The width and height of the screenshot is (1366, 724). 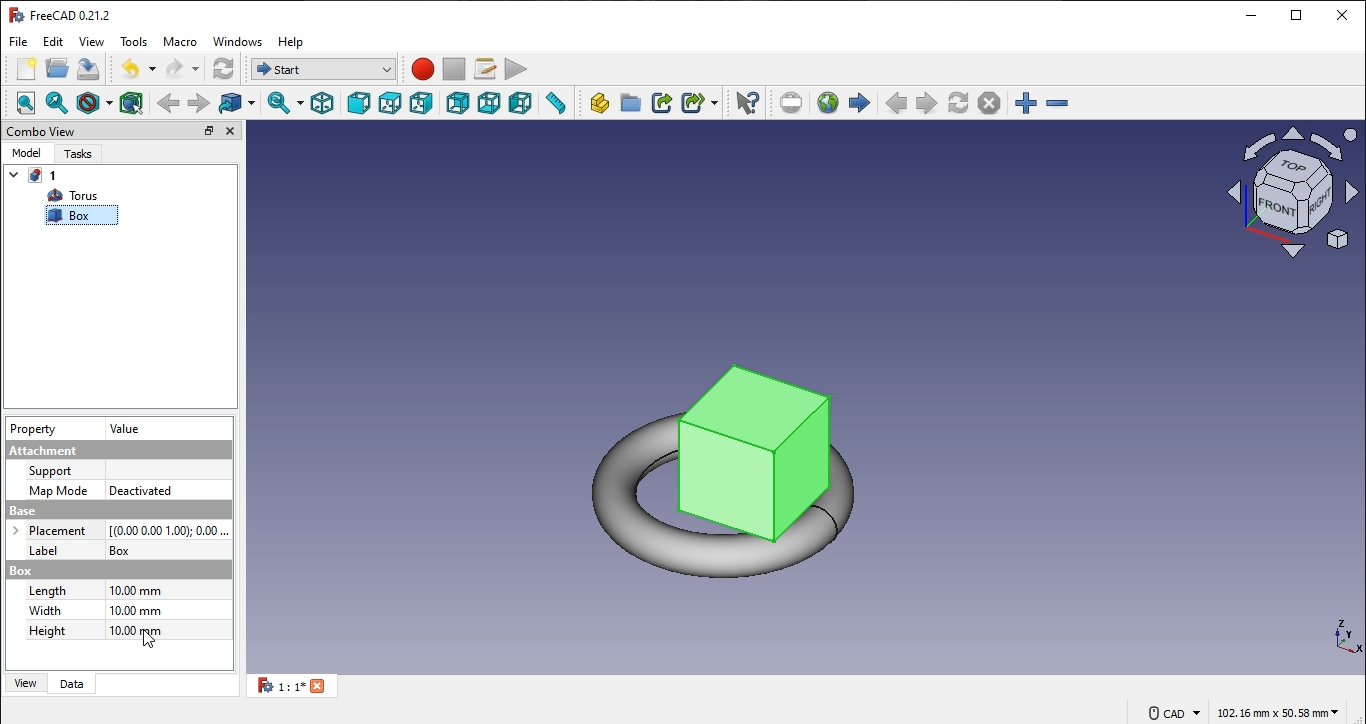 What do you see at coordinates (827, 101) in the screenshot?
I see `open website` at bounding box center [827, 101].